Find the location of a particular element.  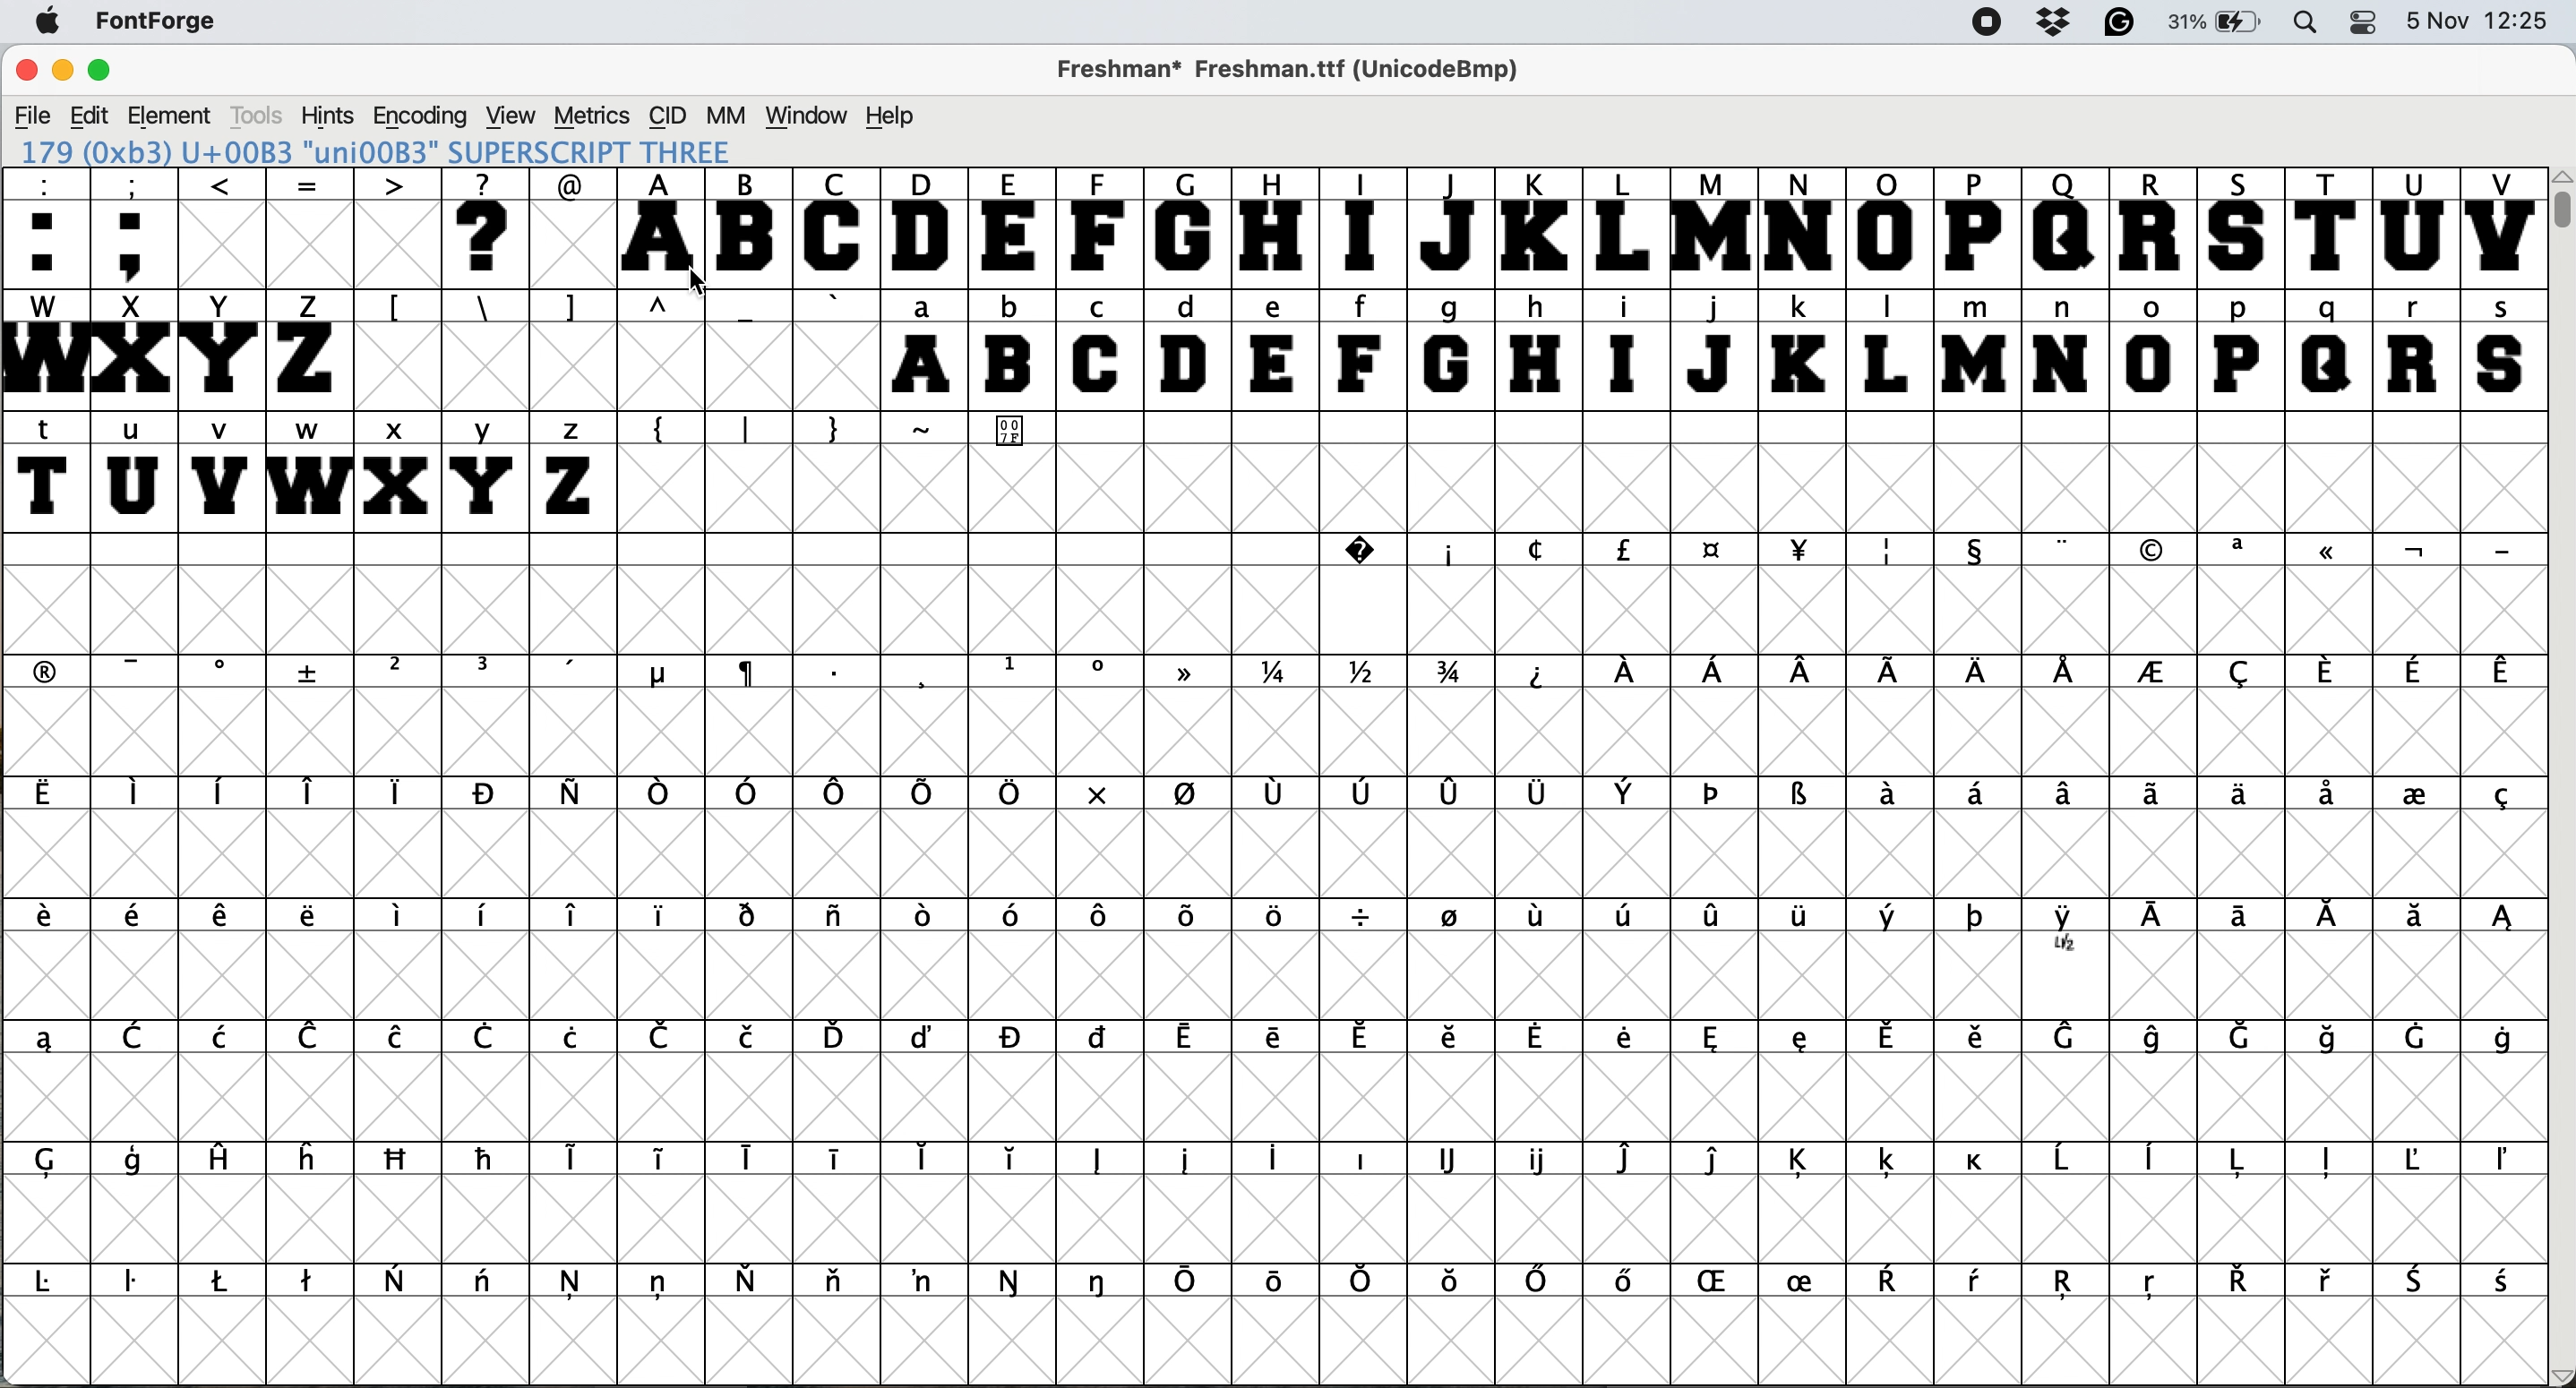

symbol is located at coordinates (2414, 671).